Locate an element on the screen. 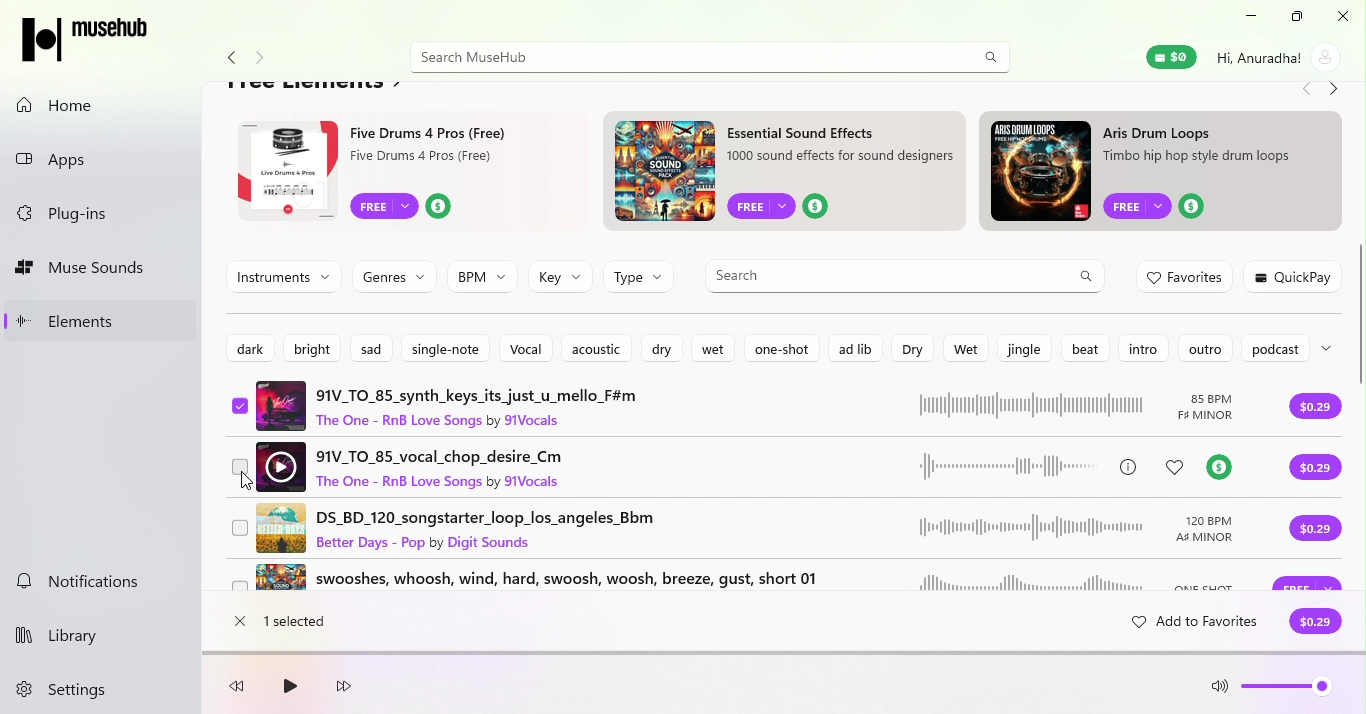 This screenshot has height=714, width=1366. Beat is located at coordinates (1088, 349).